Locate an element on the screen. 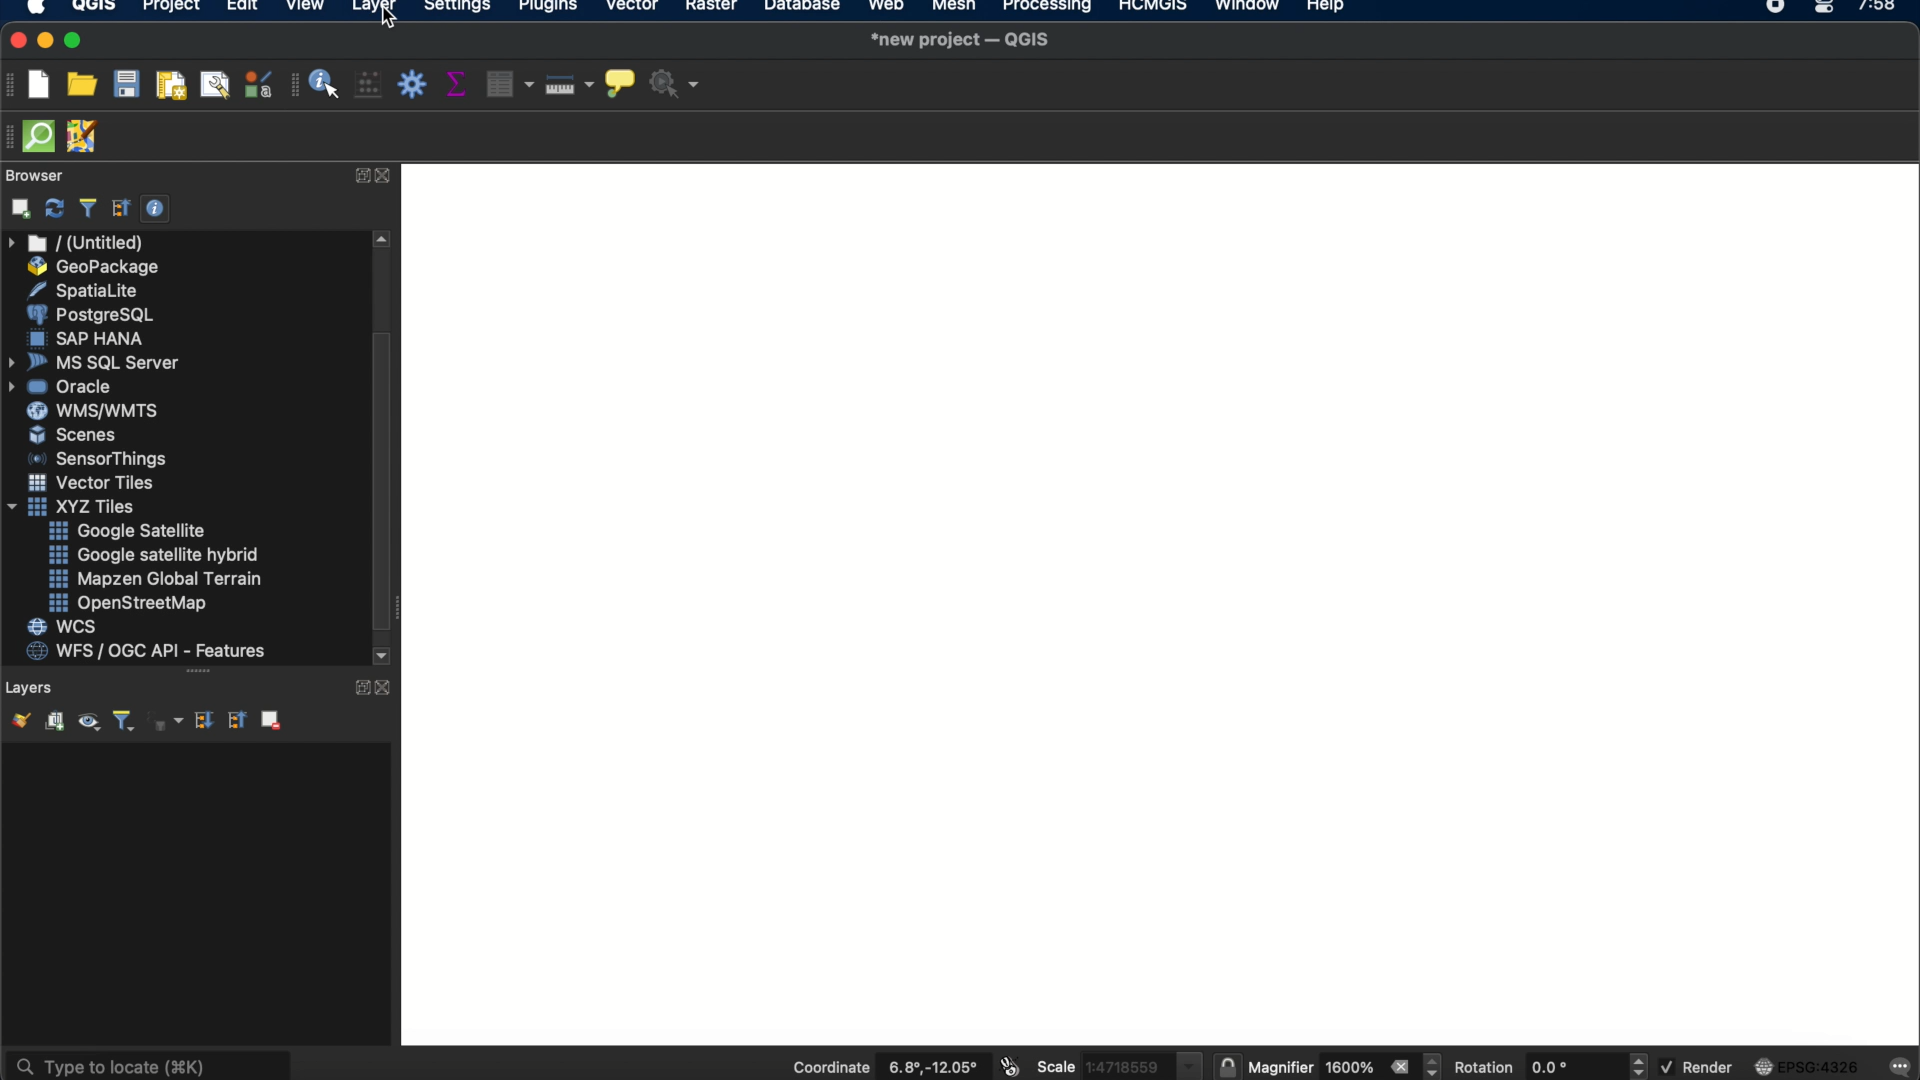  database is located at coordinates (801, 8).